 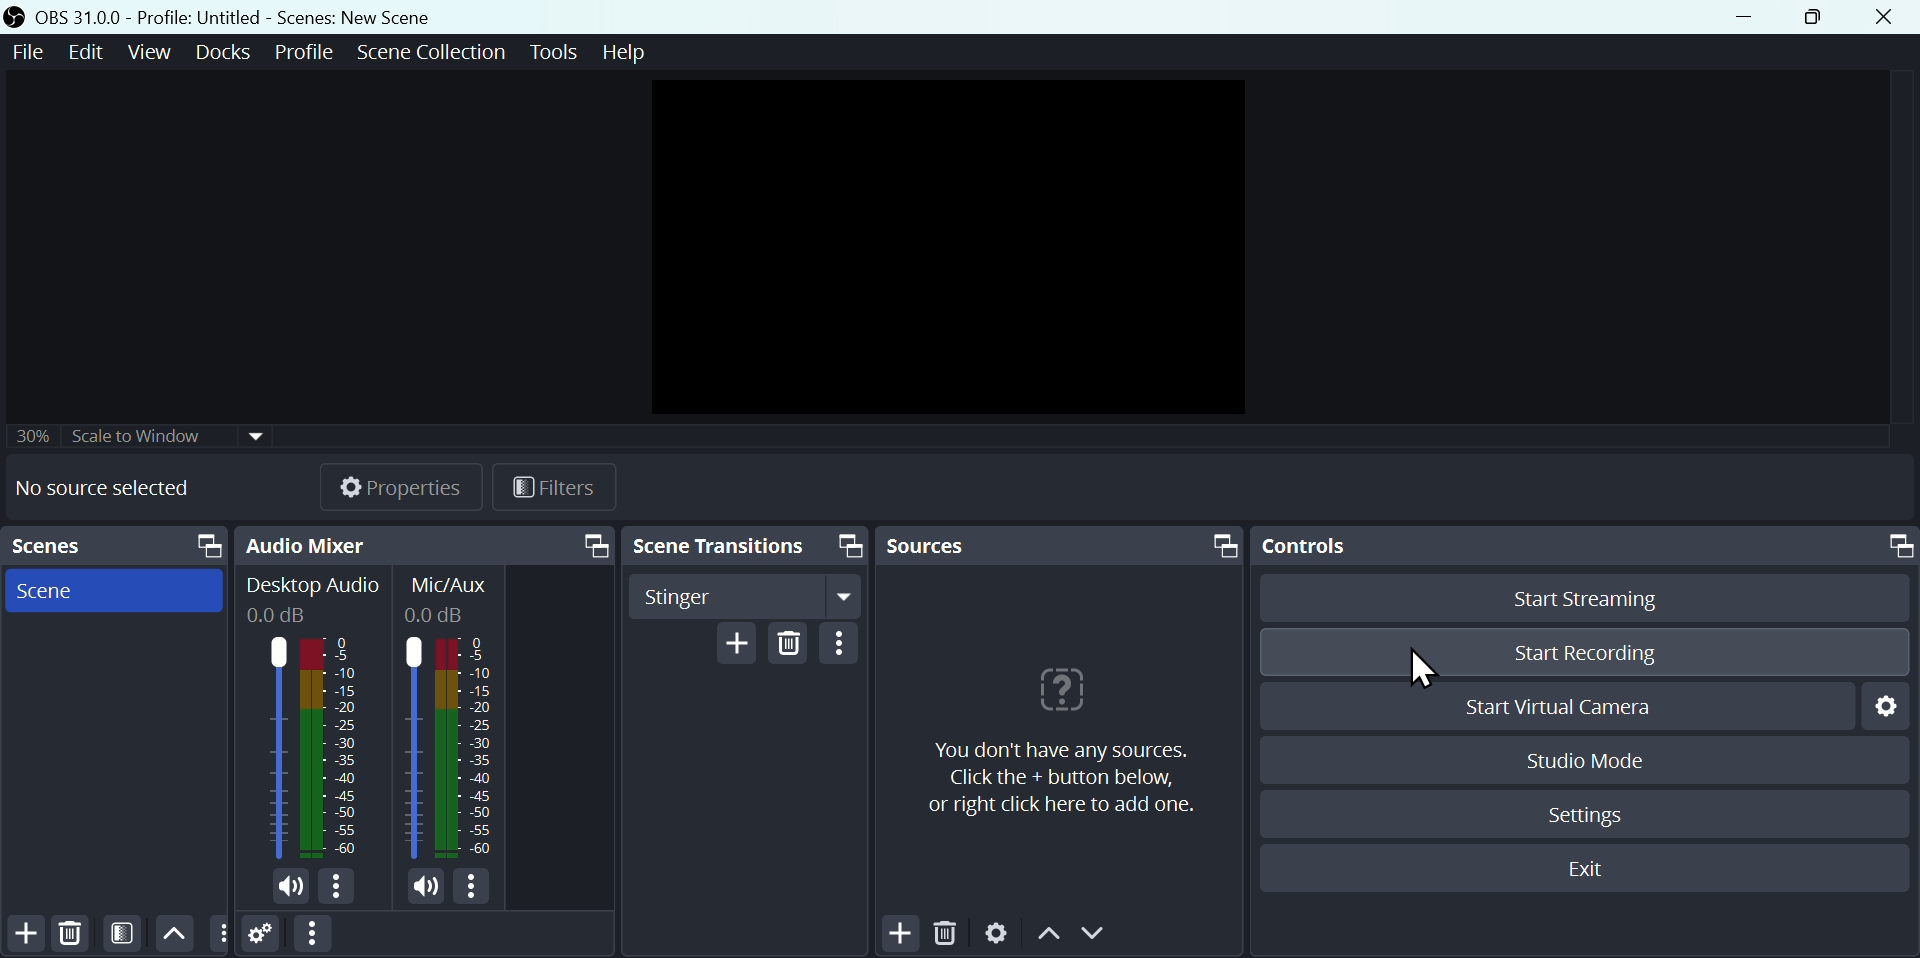 I want to click on 30% Scale to Window , so click(x=157, y=435).